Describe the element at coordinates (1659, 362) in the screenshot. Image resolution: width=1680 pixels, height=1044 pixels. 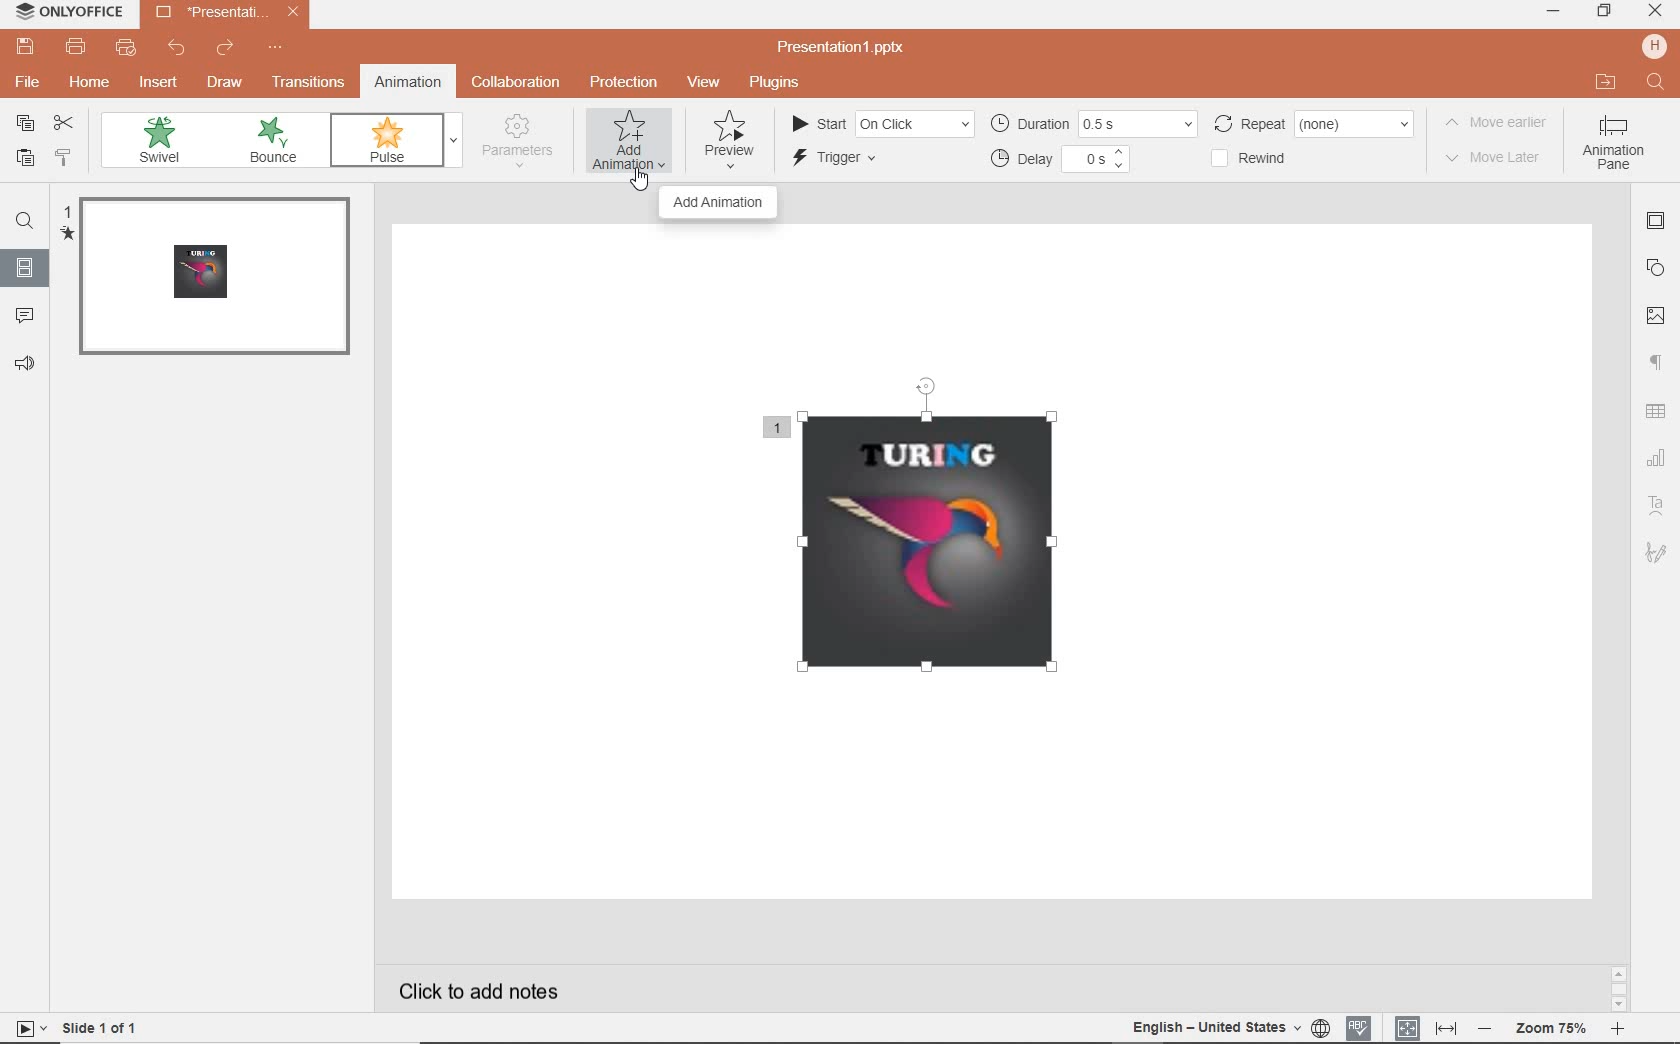
I see `paragraph settings` at that location.